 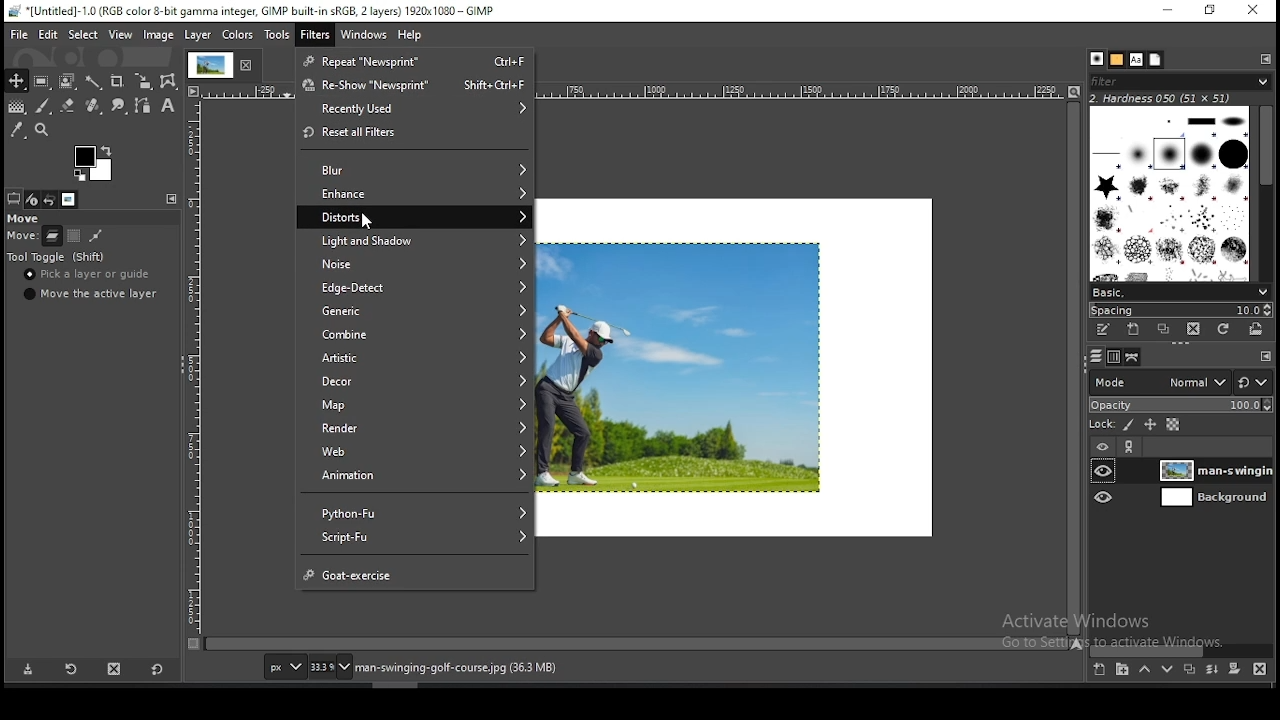 What do you see at coordinates (1103, 424) in the screenshot?
I see `lock` at bounding box center [1103, 424].